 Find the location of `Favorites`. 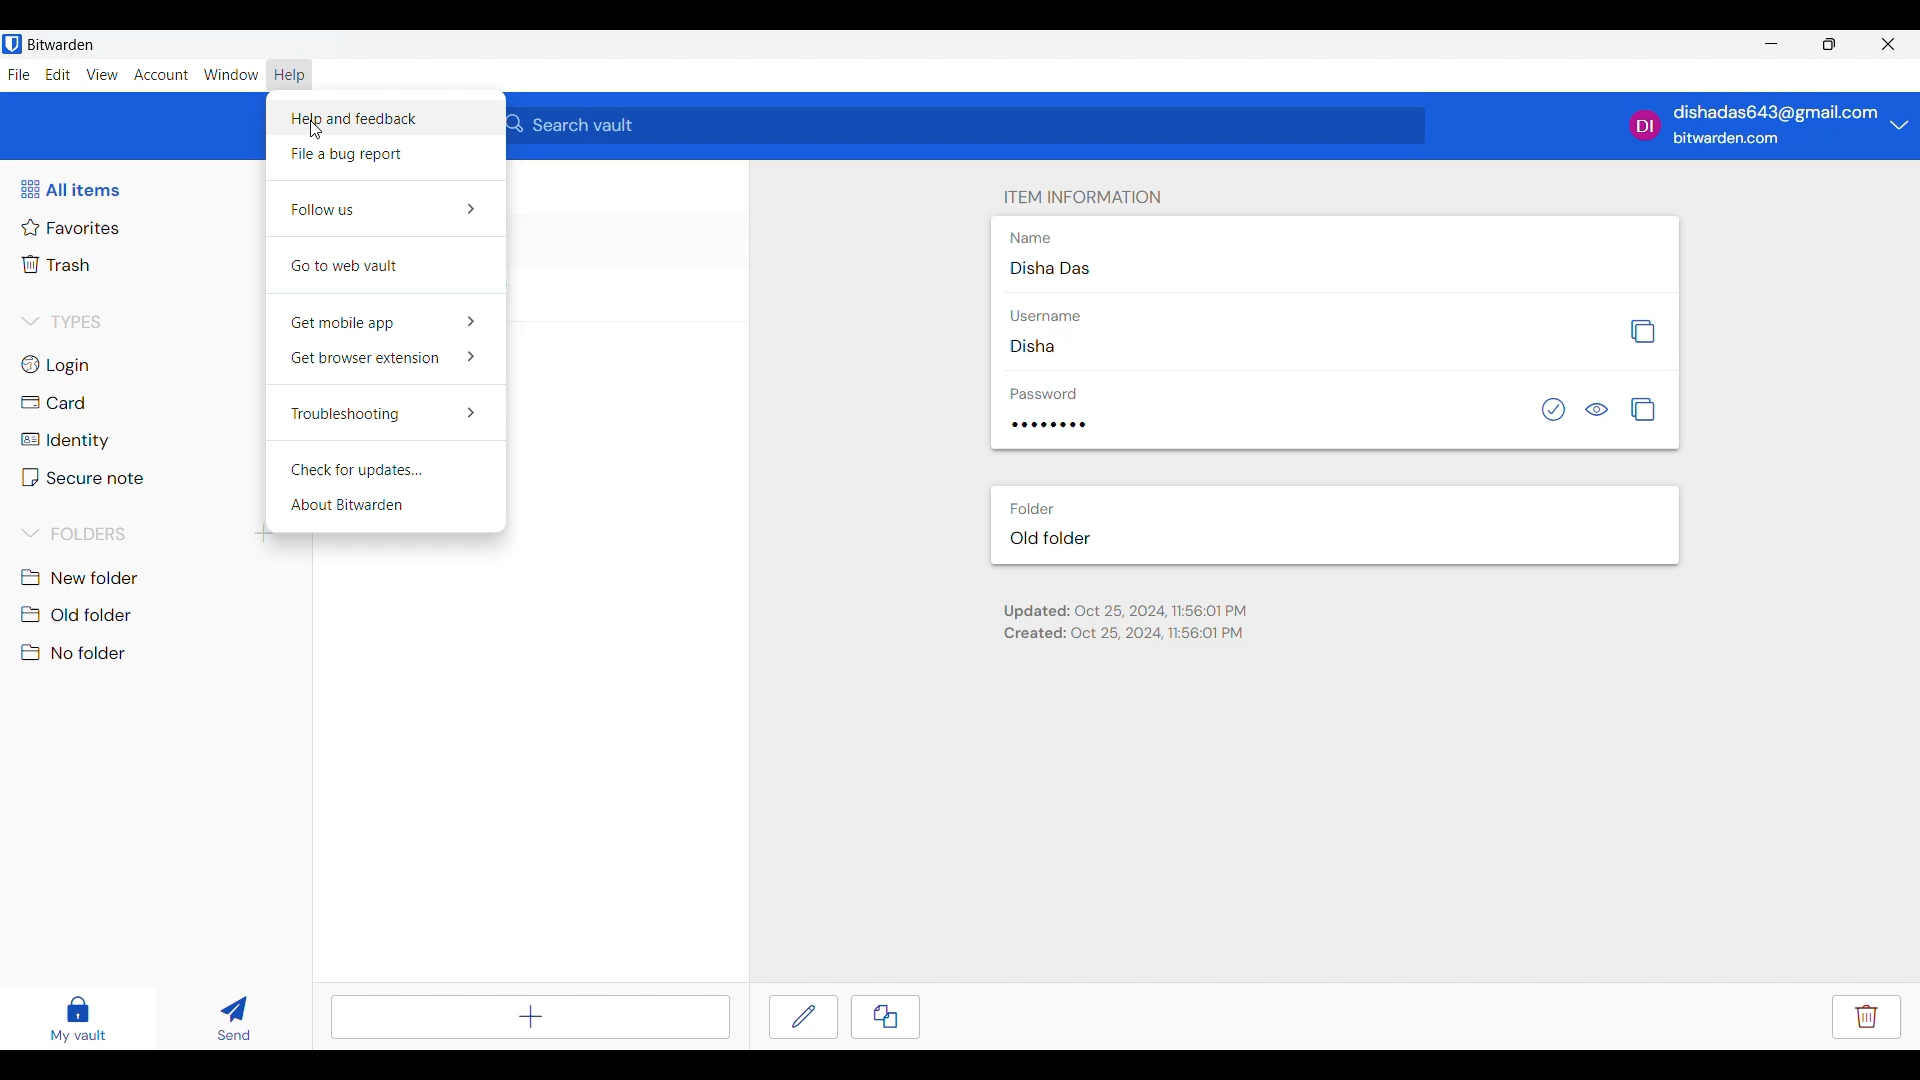

Favorites is located at coordinates (71, 228).